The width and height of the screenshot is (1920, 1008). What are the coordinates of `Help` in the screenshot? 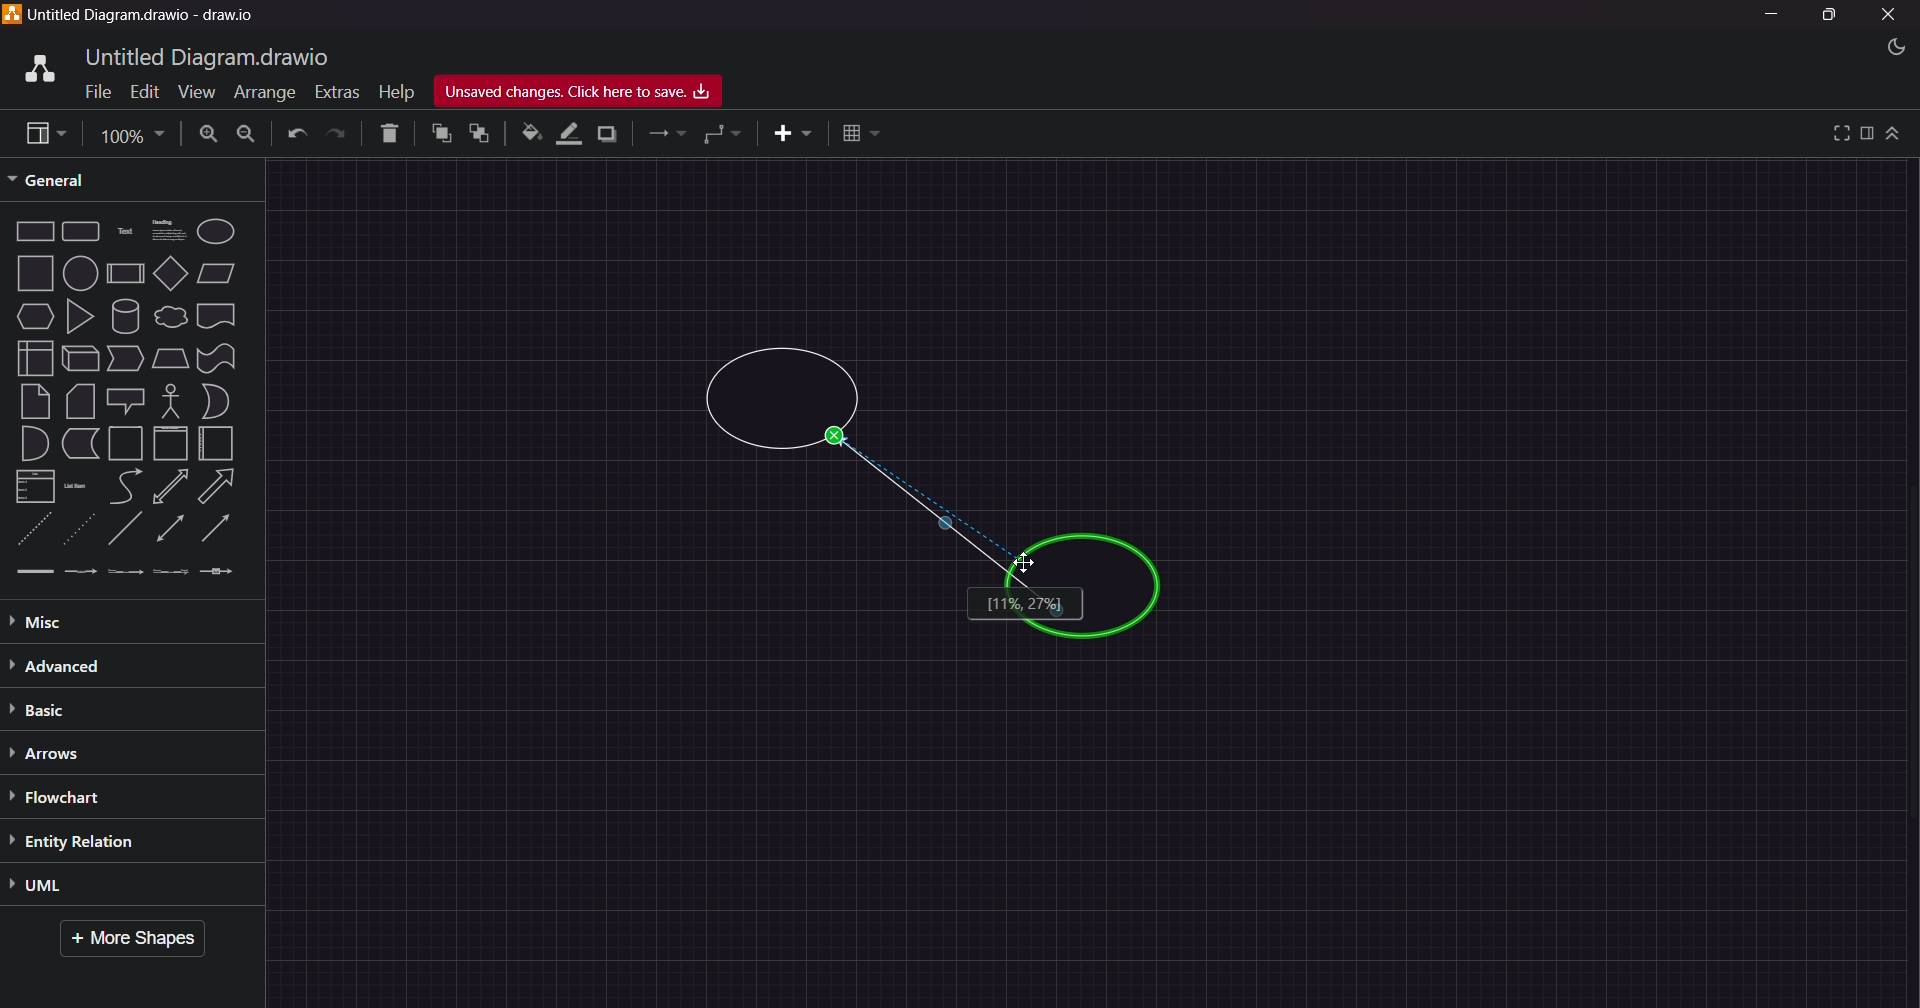 It's located at (396, 88).